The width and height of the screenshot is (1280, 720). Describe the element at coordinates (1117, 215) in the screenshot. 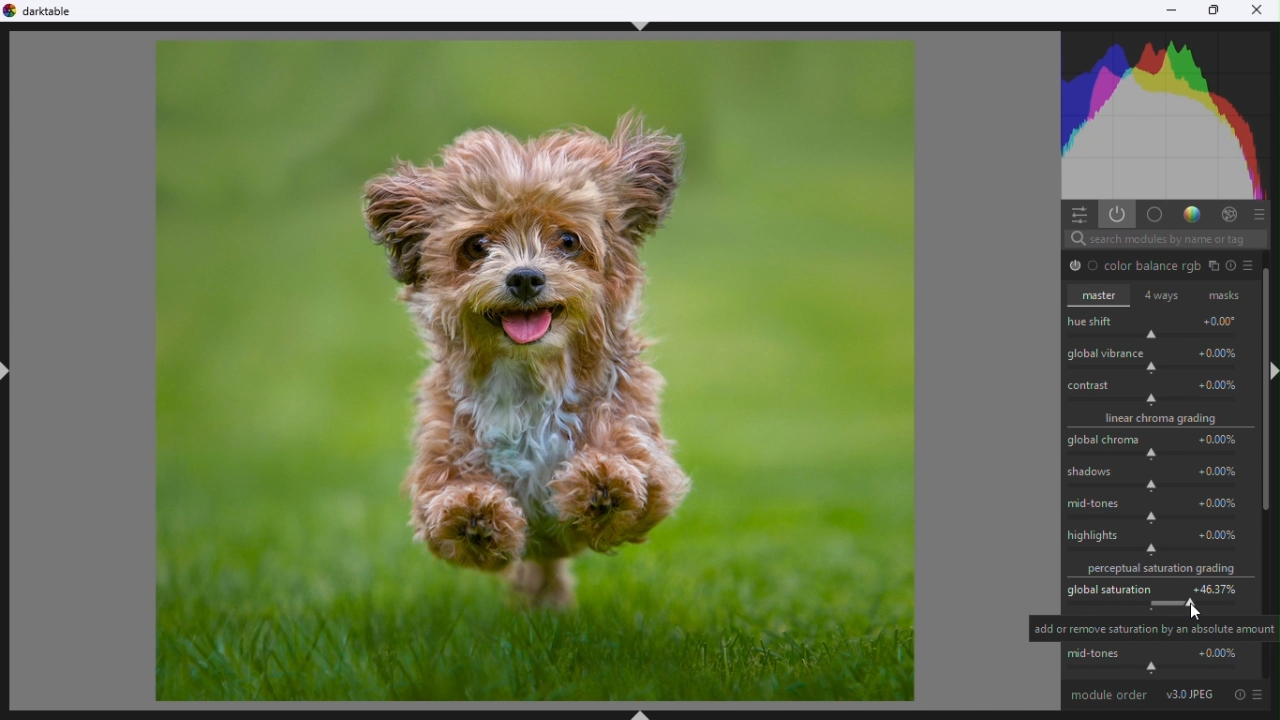

I see `Show active models only` at that location.